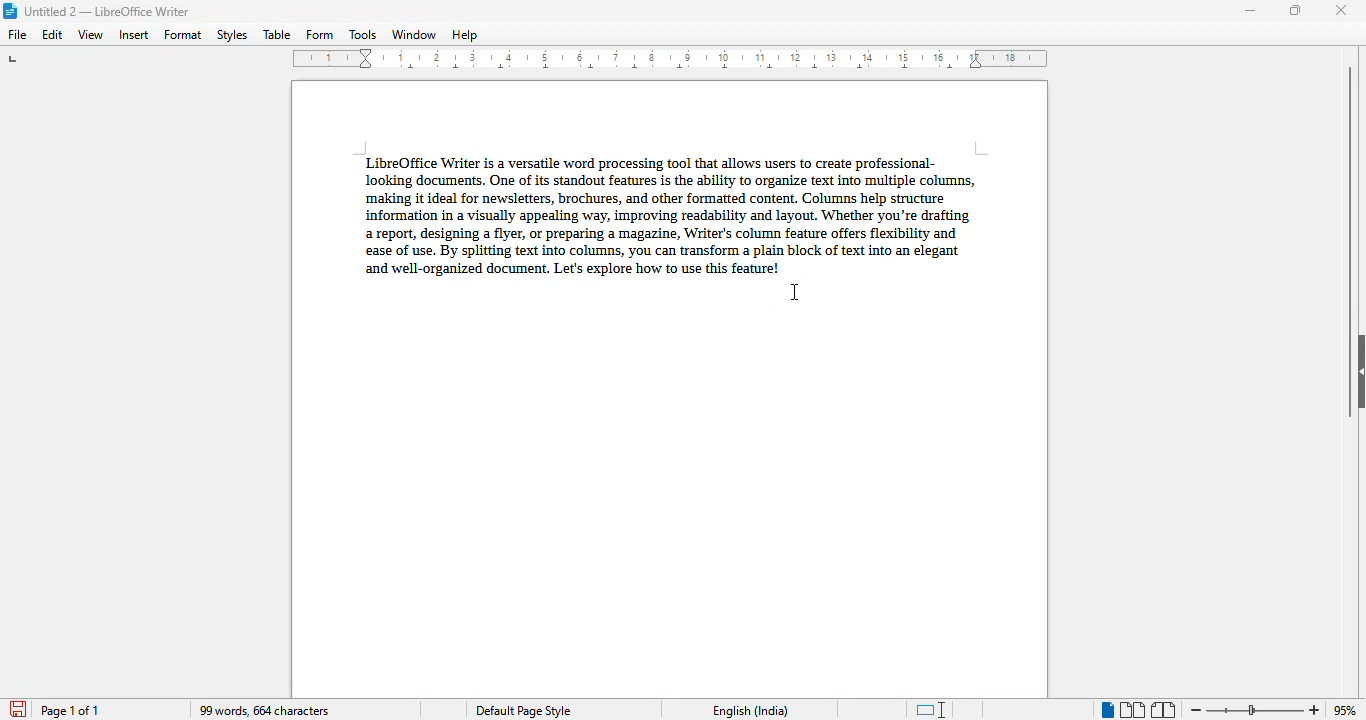  What do you see at coordinates (54, 34) in the screenshot?
I see `edit` at bounding box center [54, 34].